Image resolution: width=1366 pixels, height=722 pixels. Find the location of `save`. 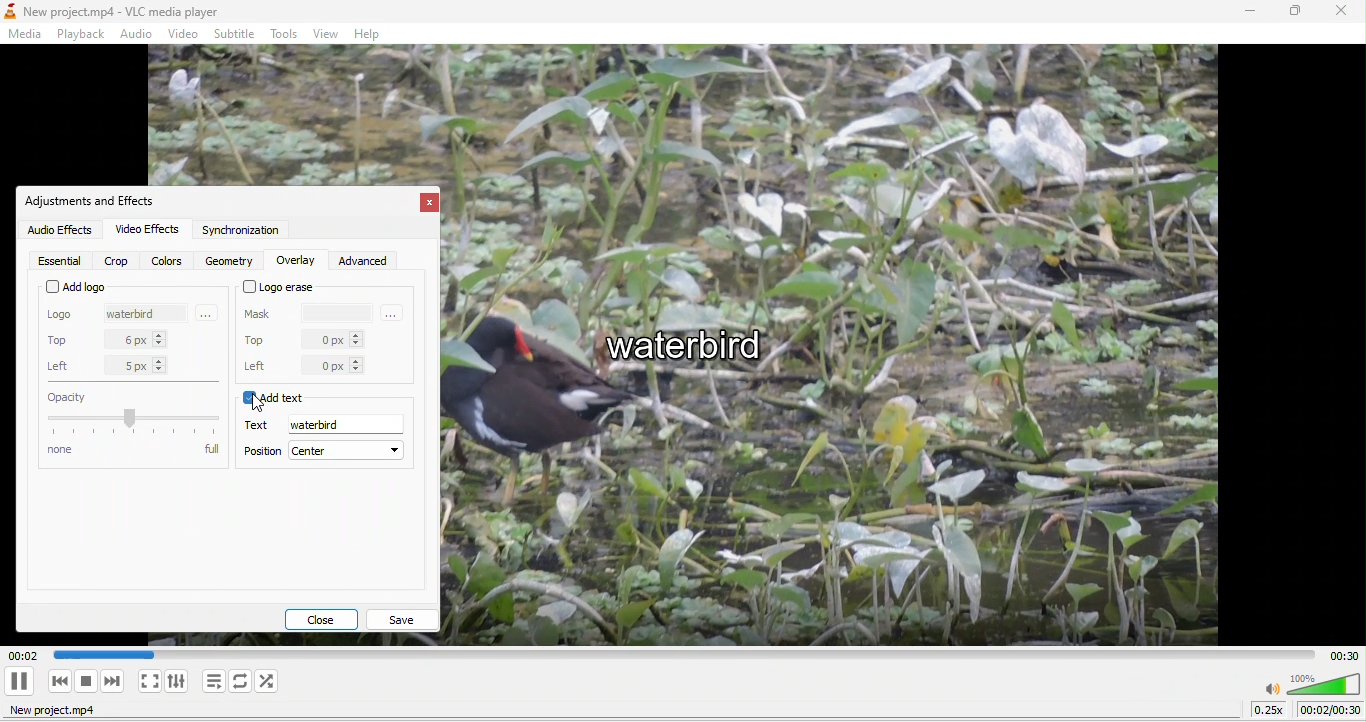

save is located at coordinates (406, 617).